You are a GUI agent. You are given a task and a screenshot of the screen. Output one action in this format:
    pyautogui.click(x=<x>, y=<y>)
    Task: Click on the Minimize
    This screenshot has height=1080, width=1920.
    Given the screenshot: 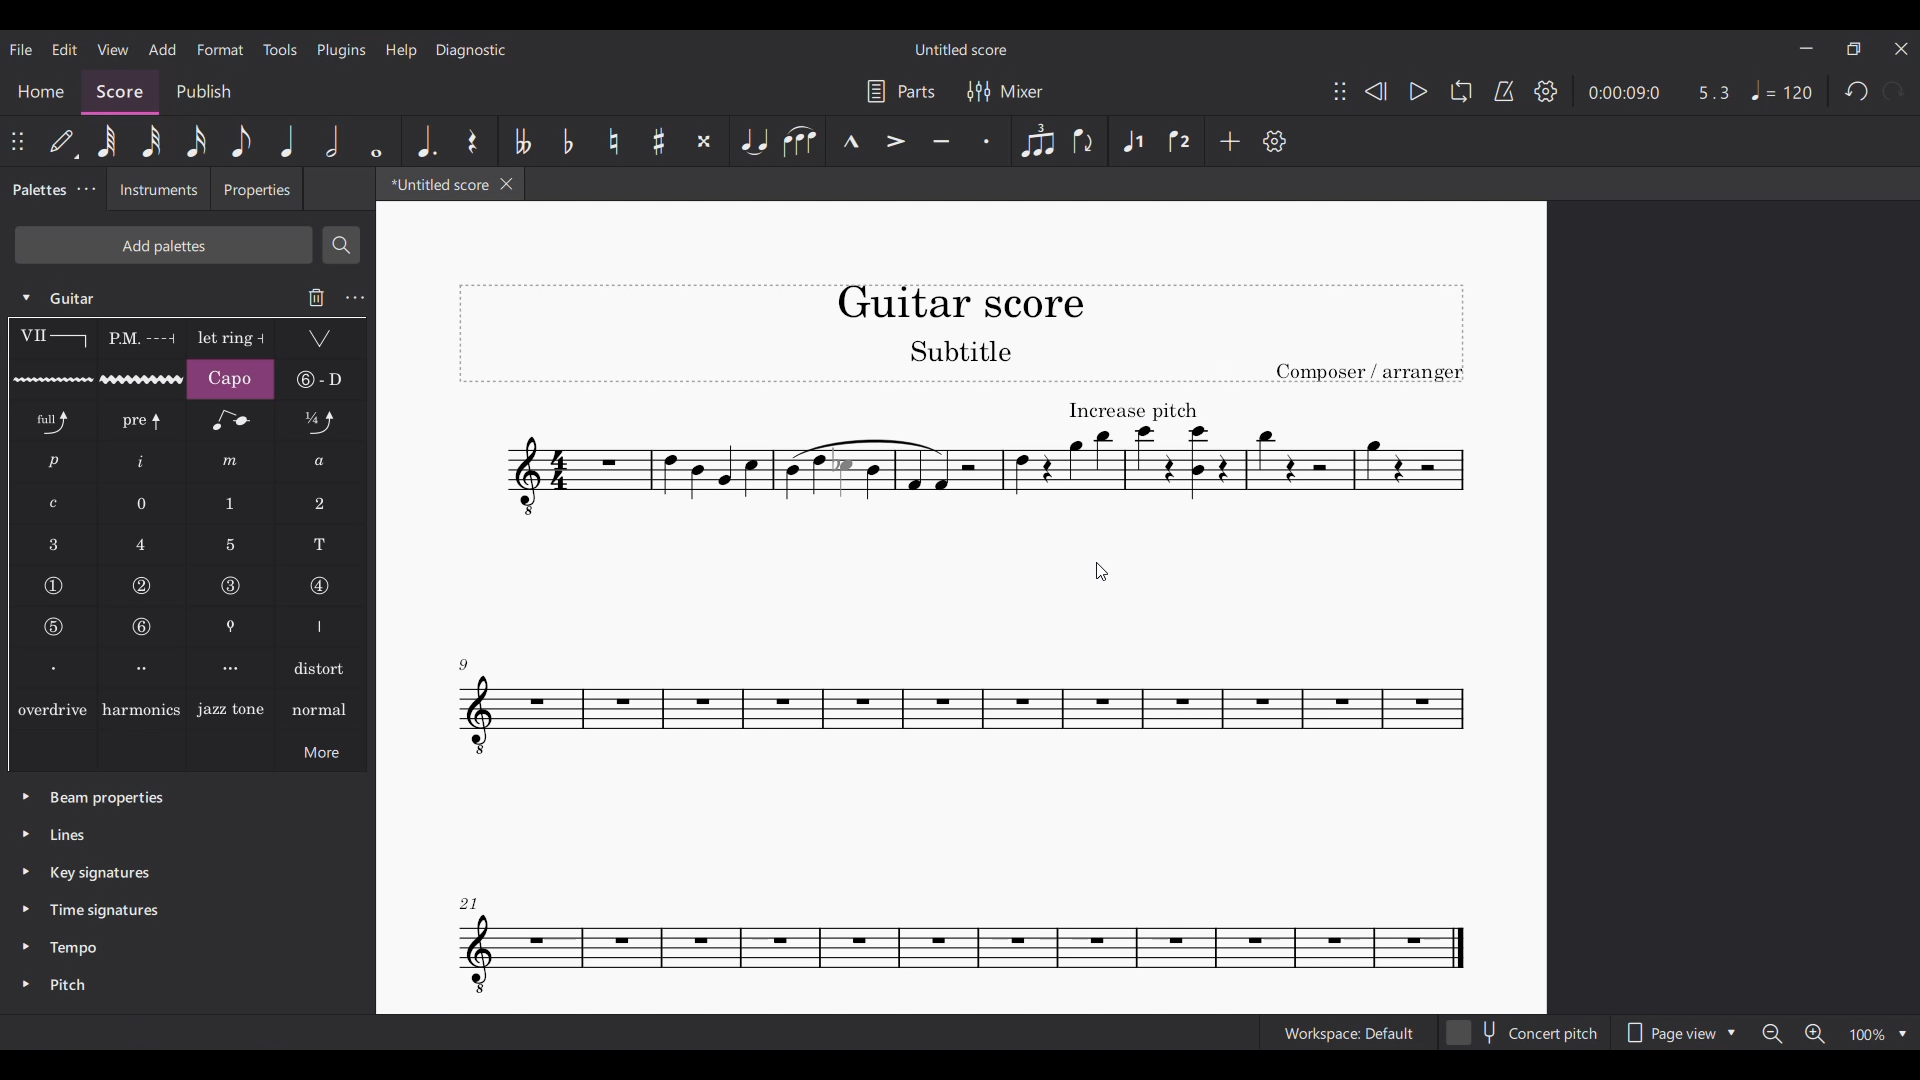 What is the action you would take?
    pyautogui.click(x=1807, y=48)
    